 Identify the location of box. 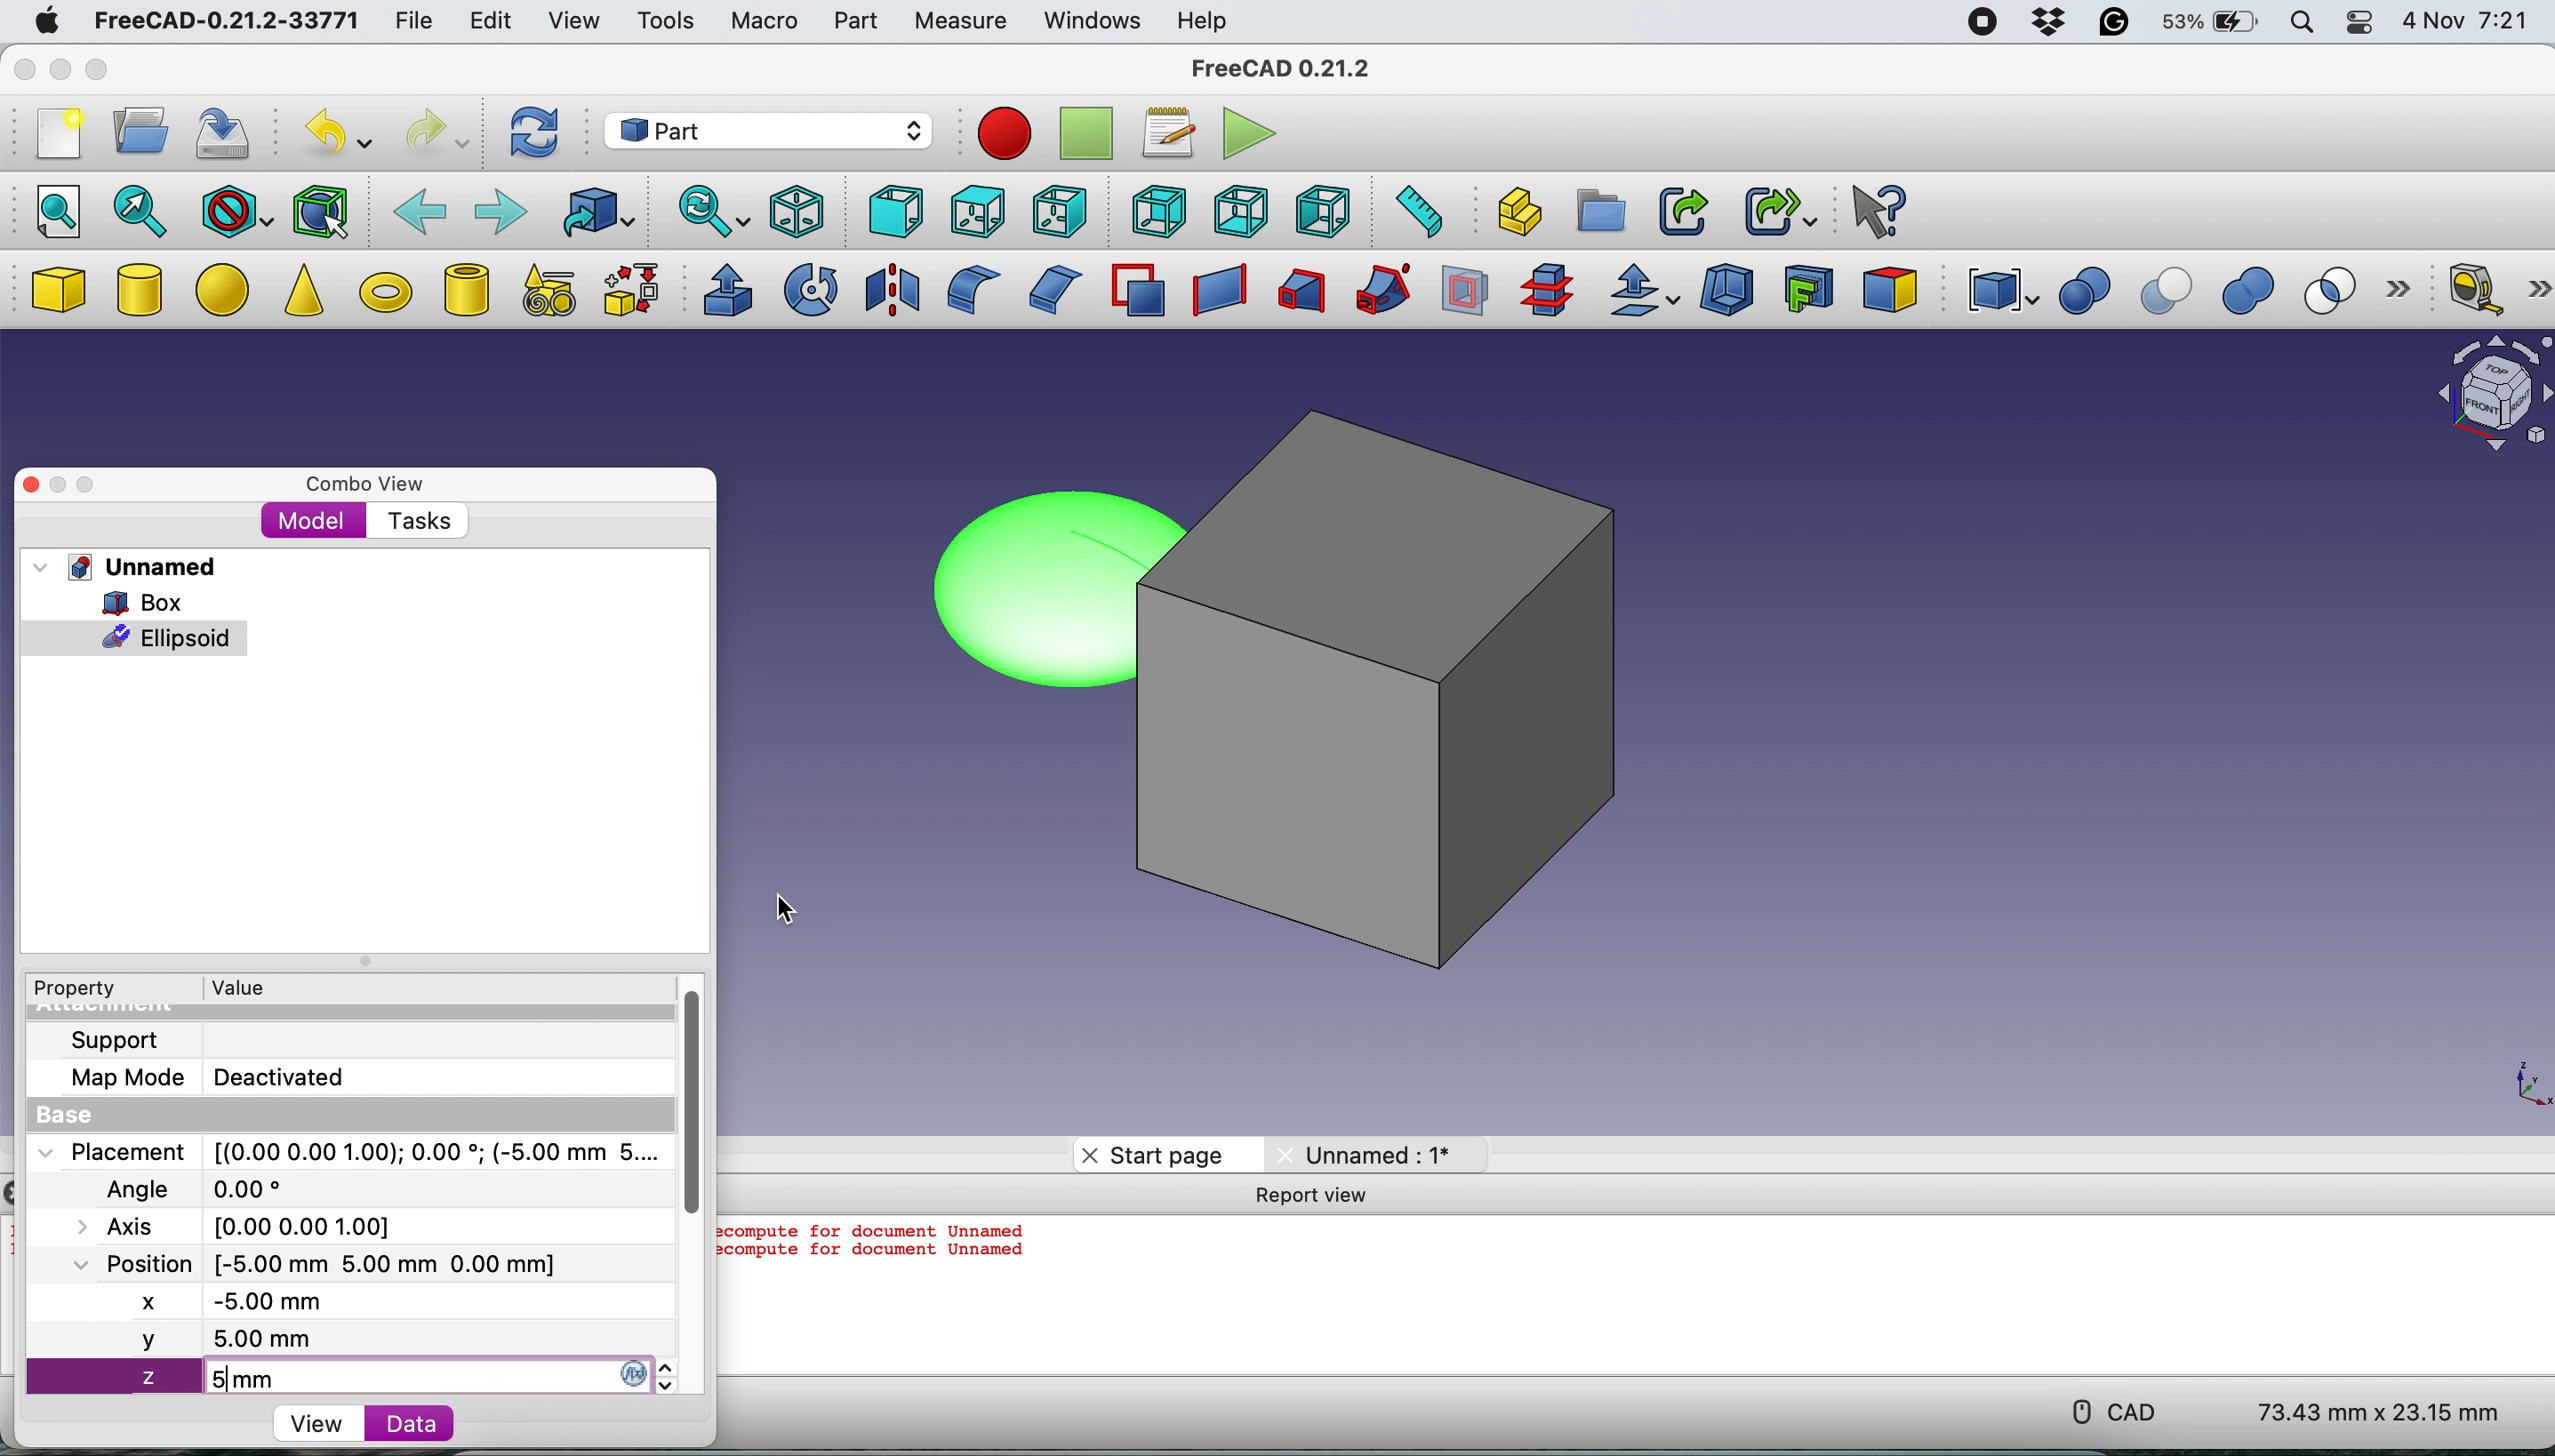
(57, 291).